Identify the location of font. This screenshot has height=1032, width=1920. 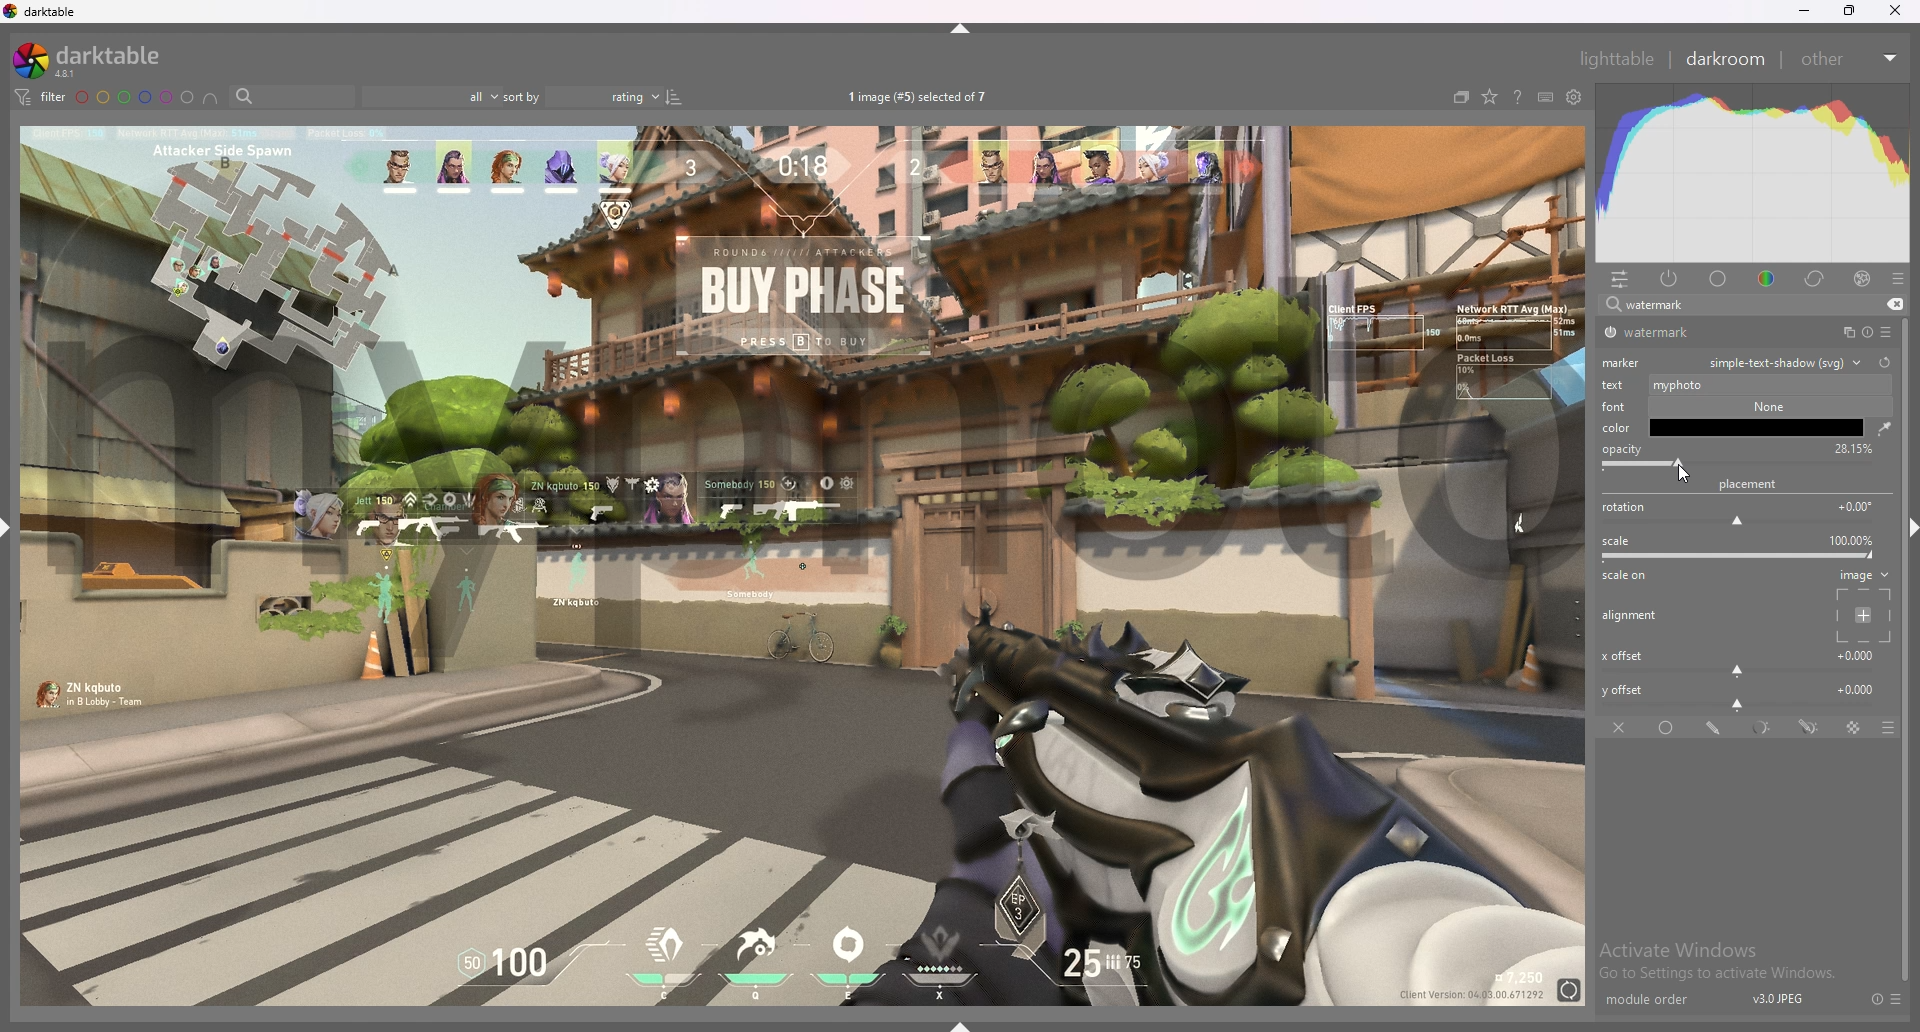
(1611, 405).